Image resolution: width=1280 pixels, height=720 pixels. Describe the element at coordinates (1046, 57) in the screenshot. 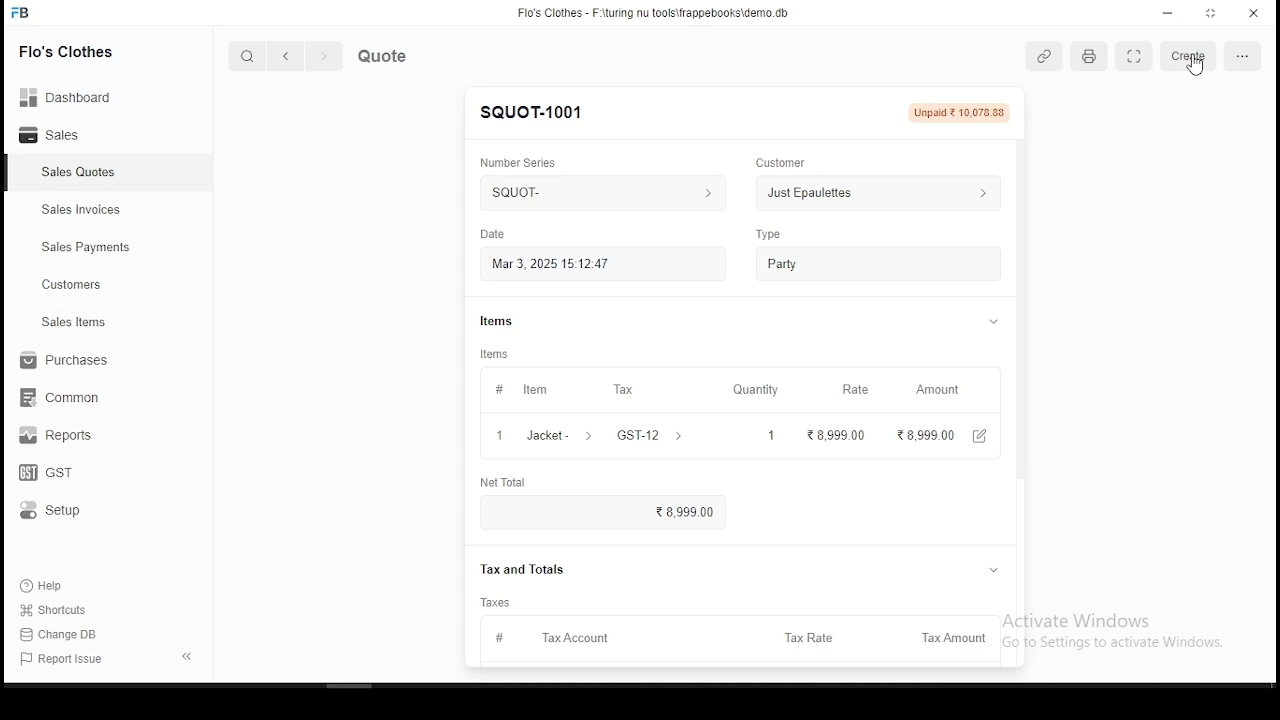

I see `link` at that location.